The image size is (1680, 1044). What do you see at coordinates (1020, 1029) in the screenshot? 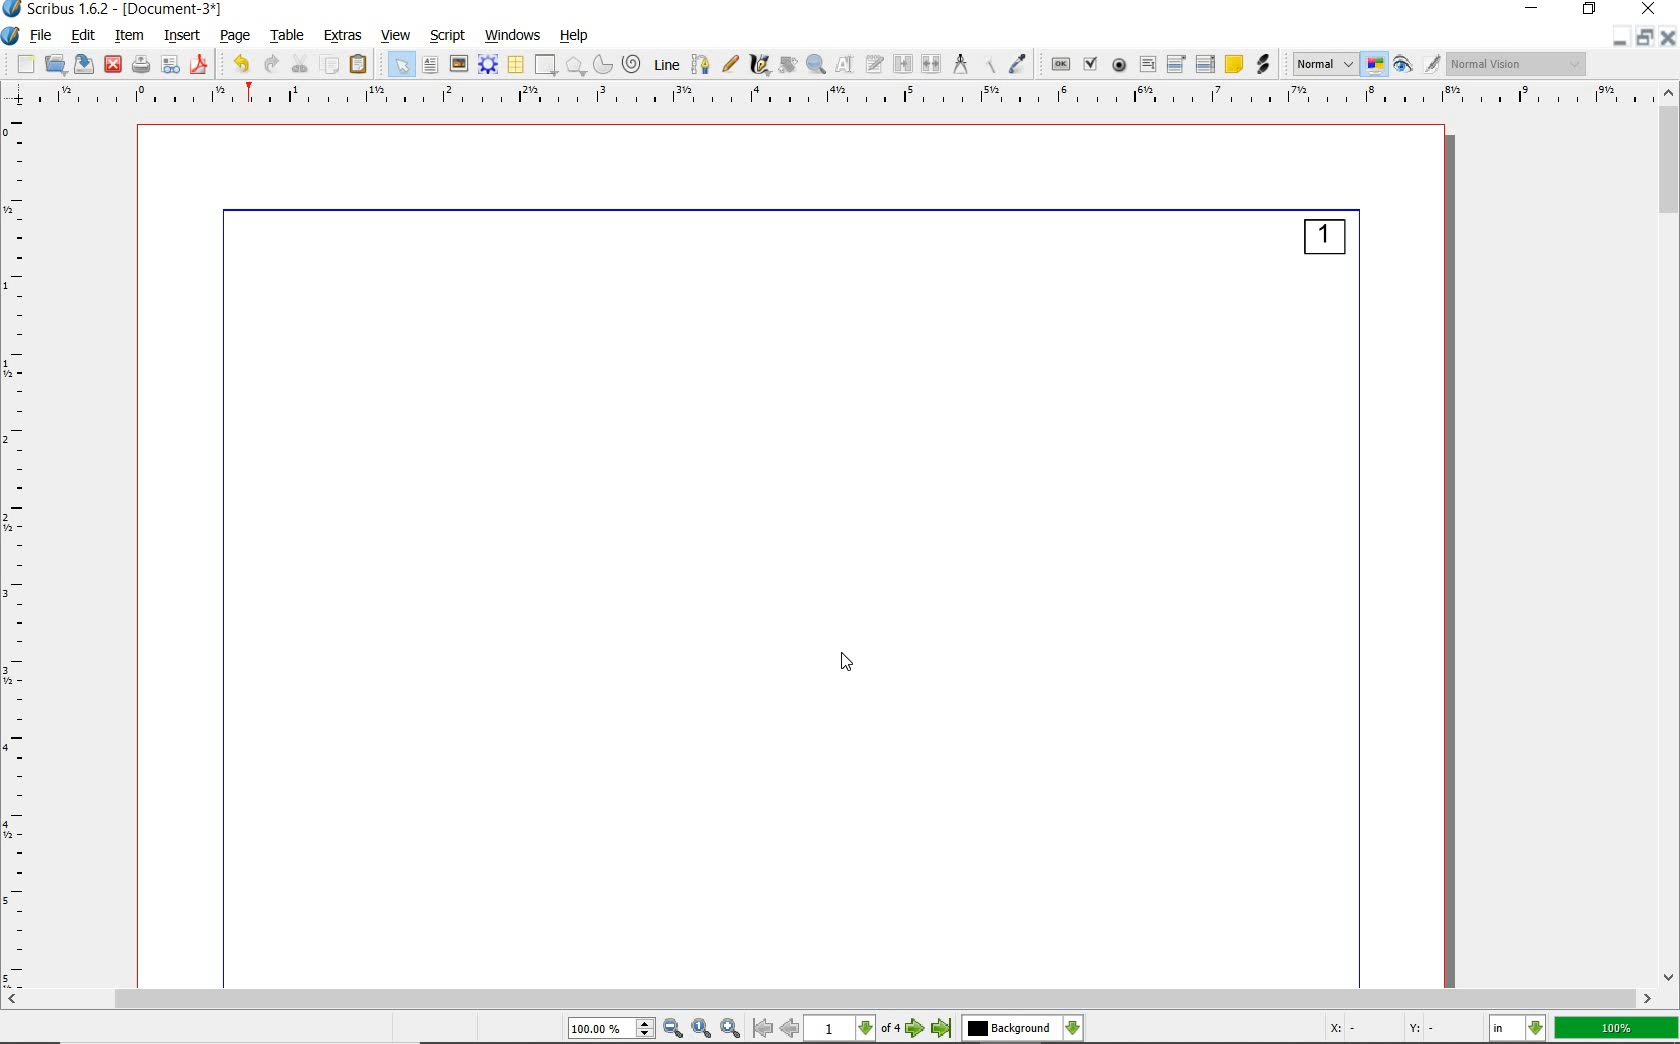
I see `select the current layer` at bounding box center [1020, 1029].